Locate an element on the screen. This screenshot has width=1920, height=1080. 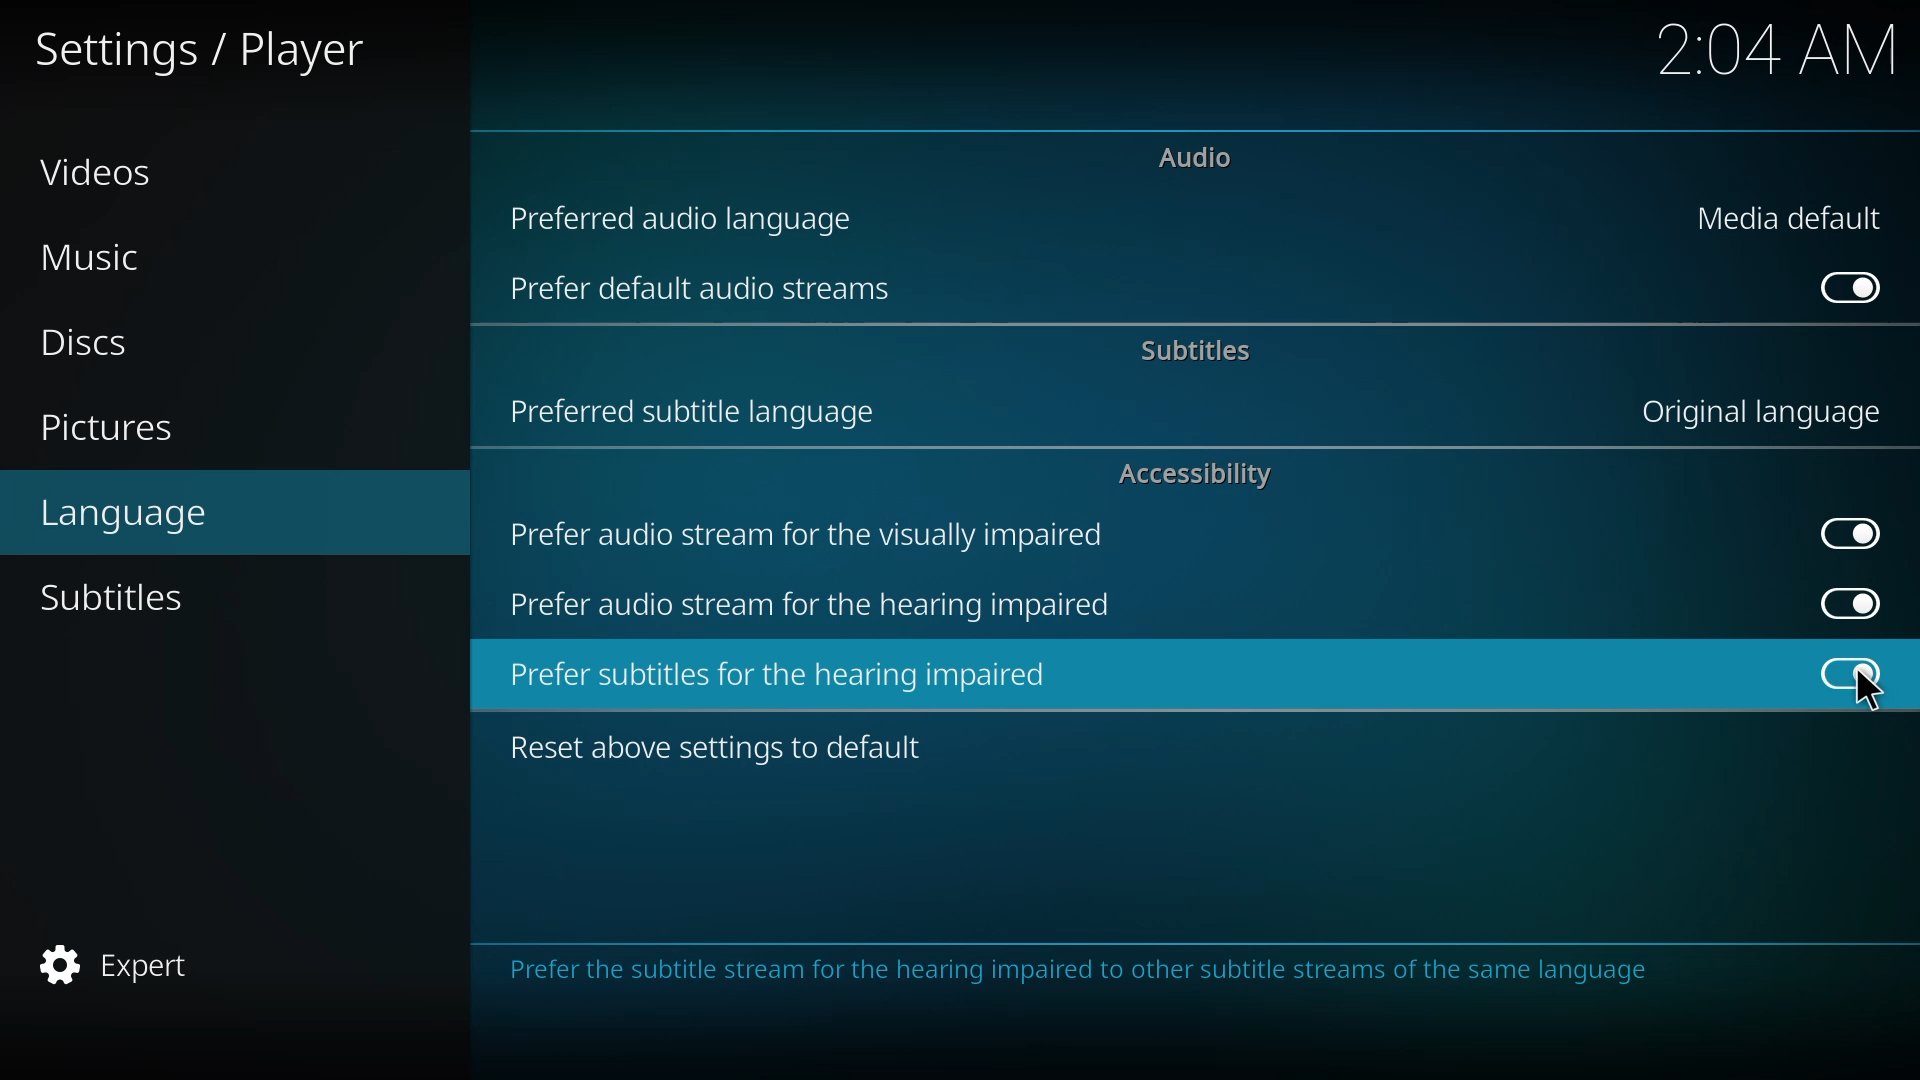
accessibility is located at coordinates (1191, 475).